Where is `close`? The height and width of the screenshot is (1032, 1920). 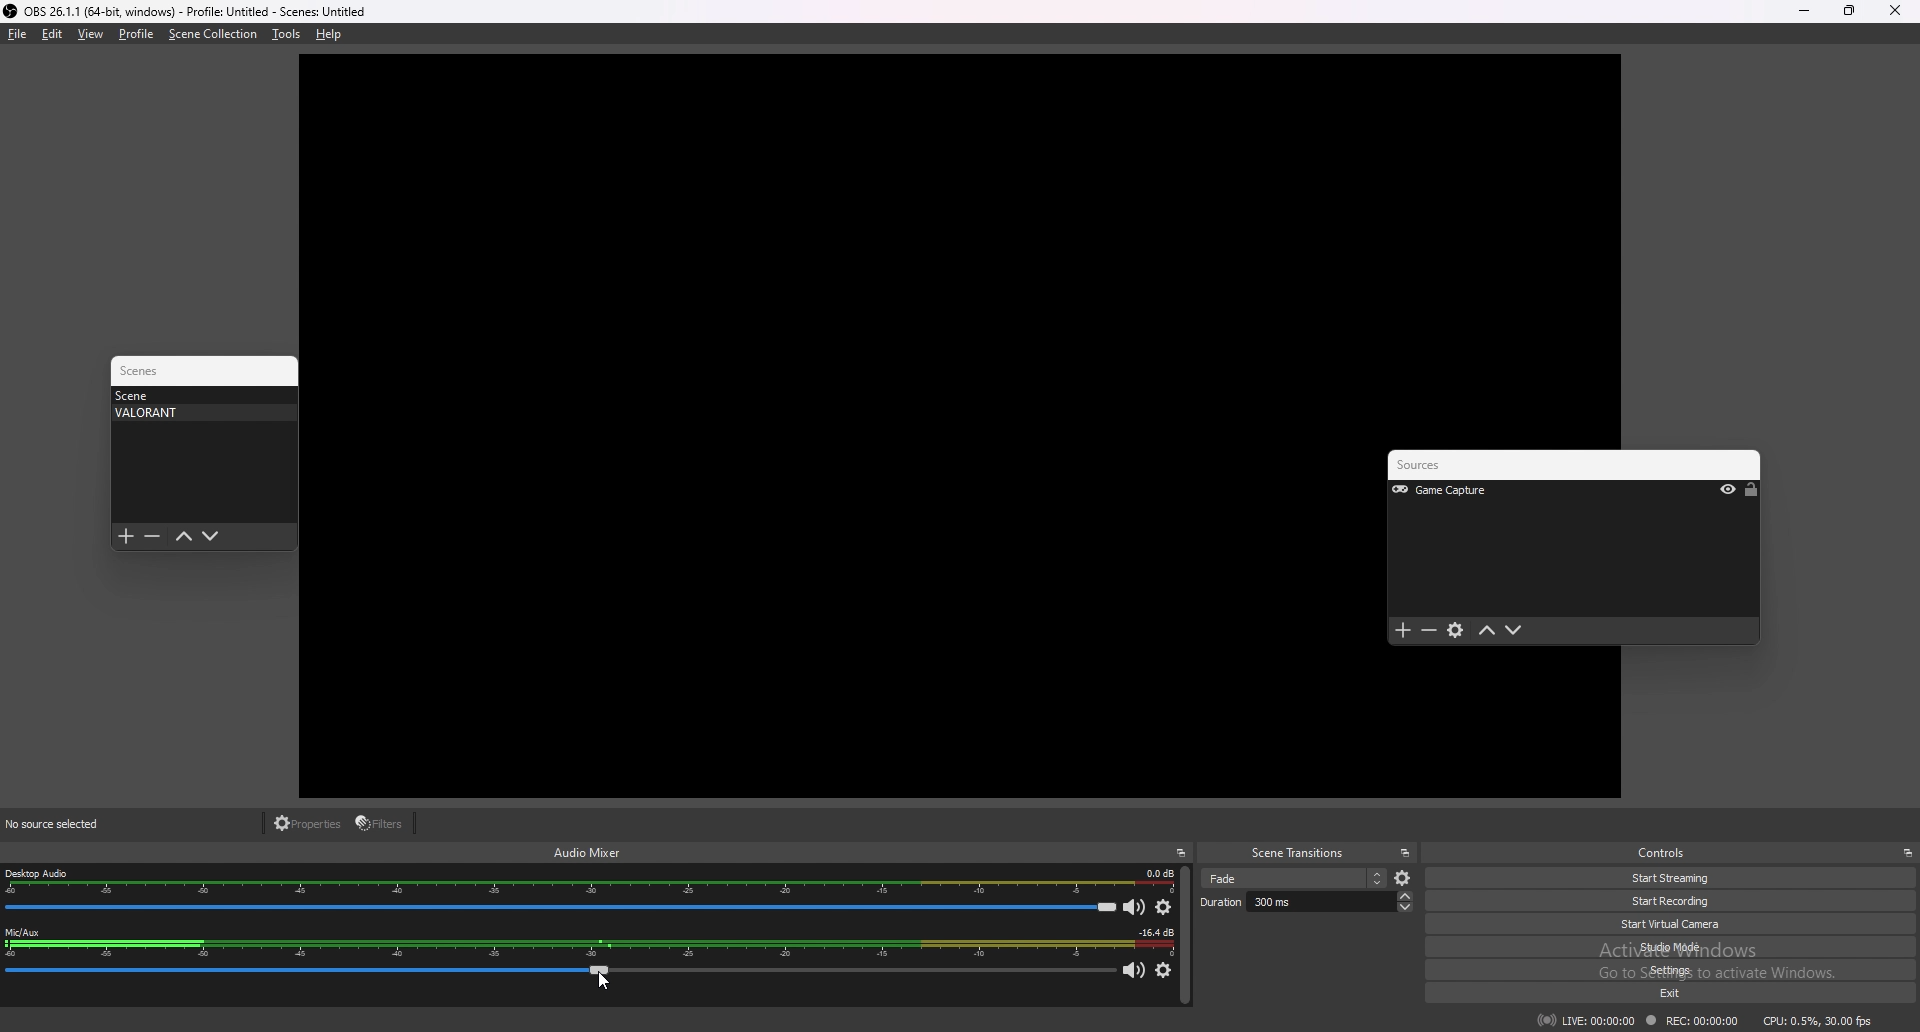
close is located at coordinates (1895, 11).